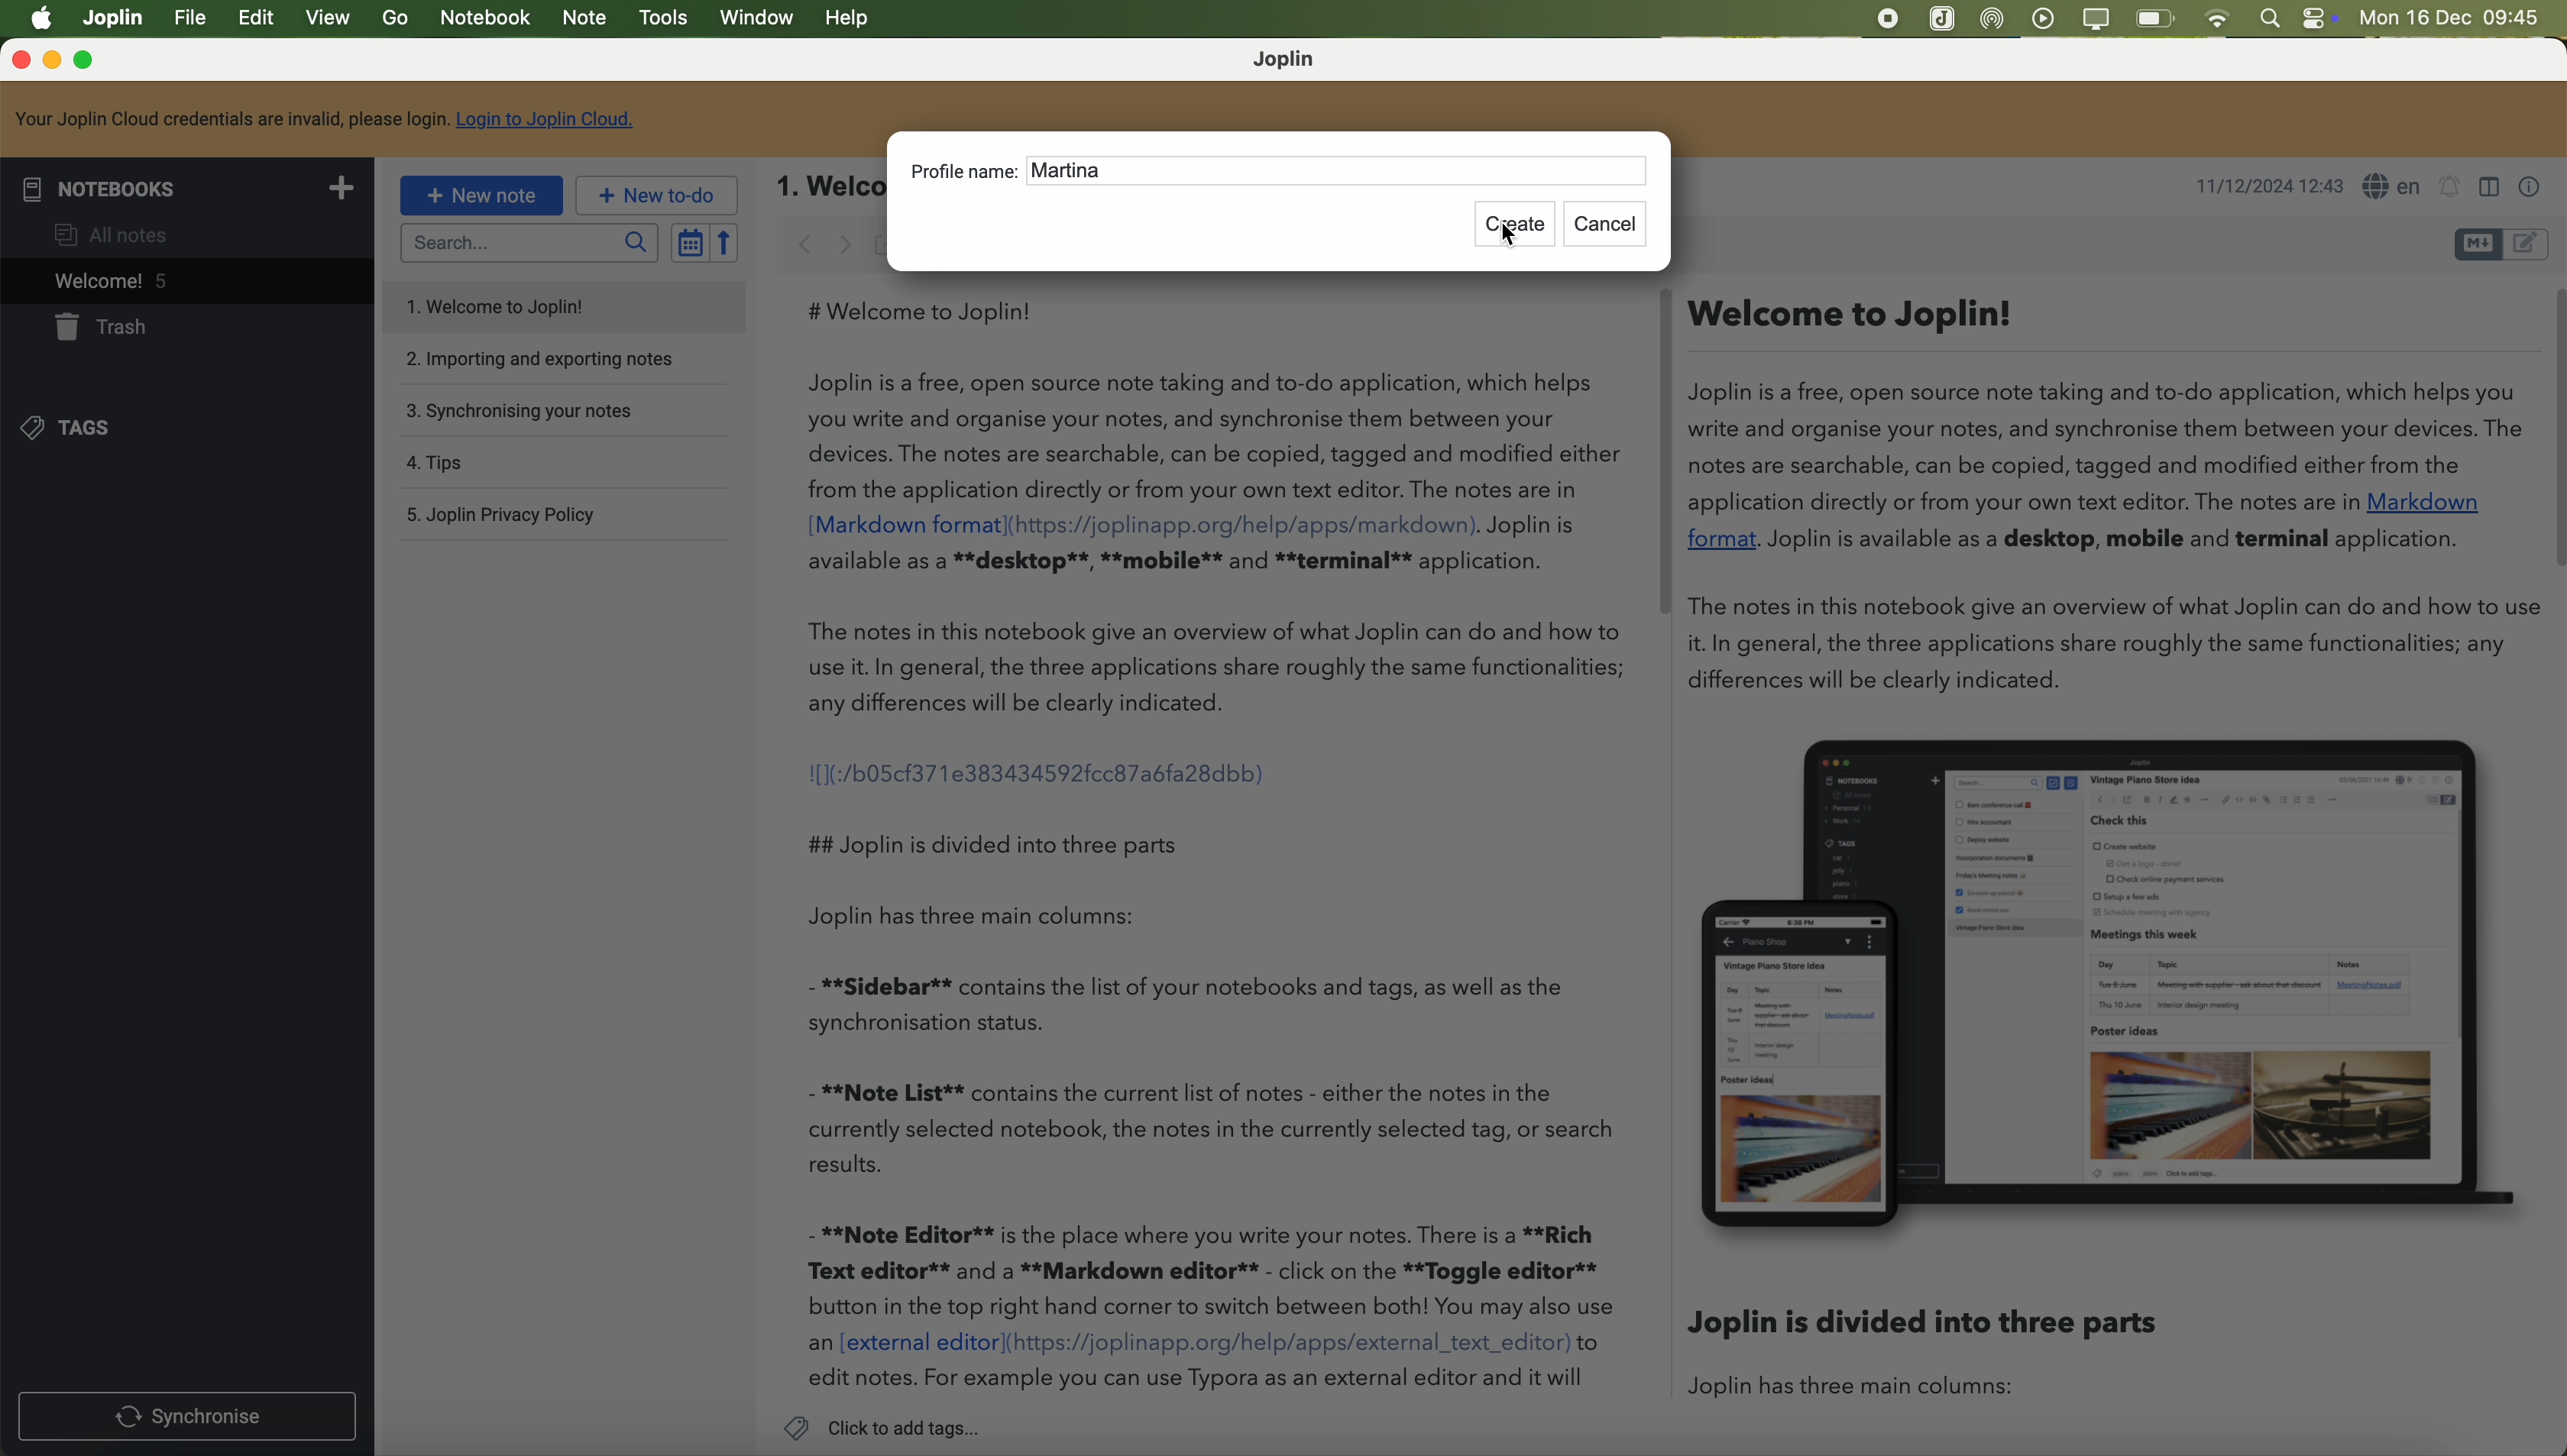 This screenshot has height=1456, width=2567. What do you see at coordinates (1199, 1003) in the screenshot?
I see `- **Sidebar** contains the list of your notebooks and tags, as well as the
synchronisation status.` at bounding box center [1199, 1003].